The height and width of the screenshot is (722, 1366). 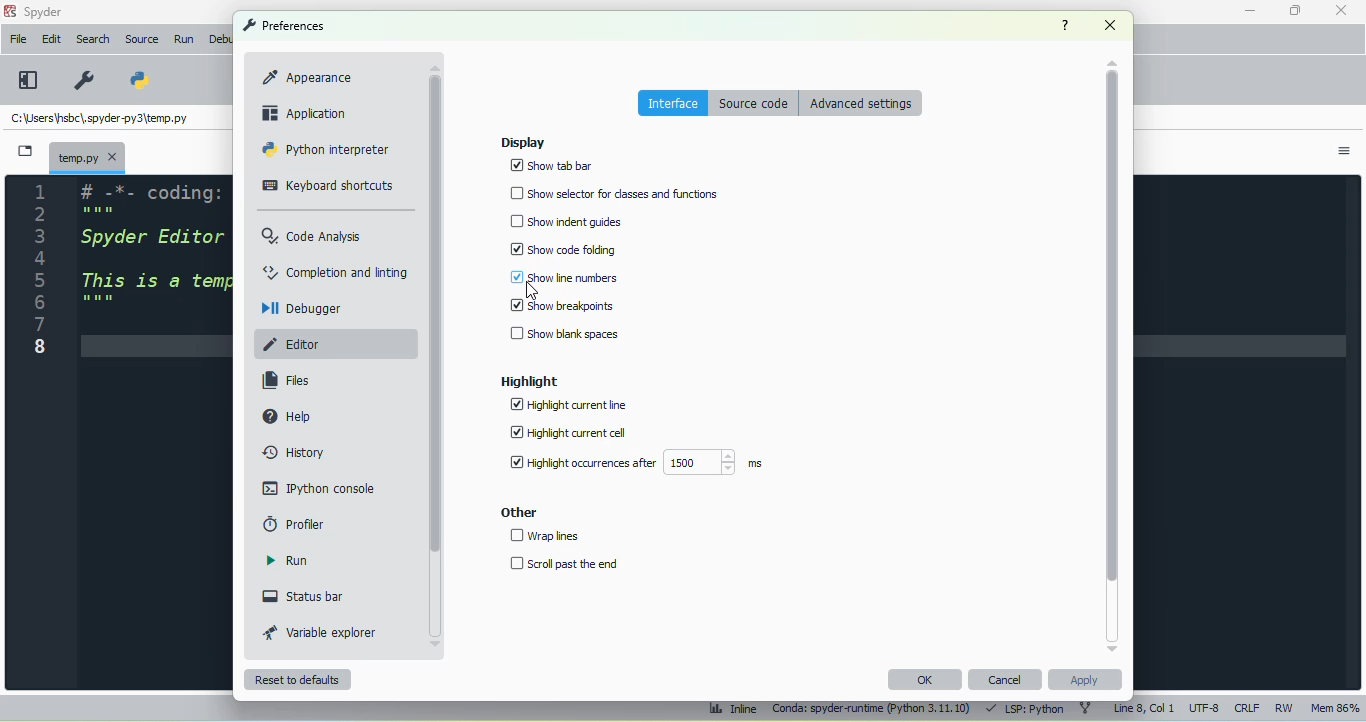 What do you see at coordinates (616, 193) in the screenshot?
I see `show selector for classes and functions` at bounding box center [616, 193].